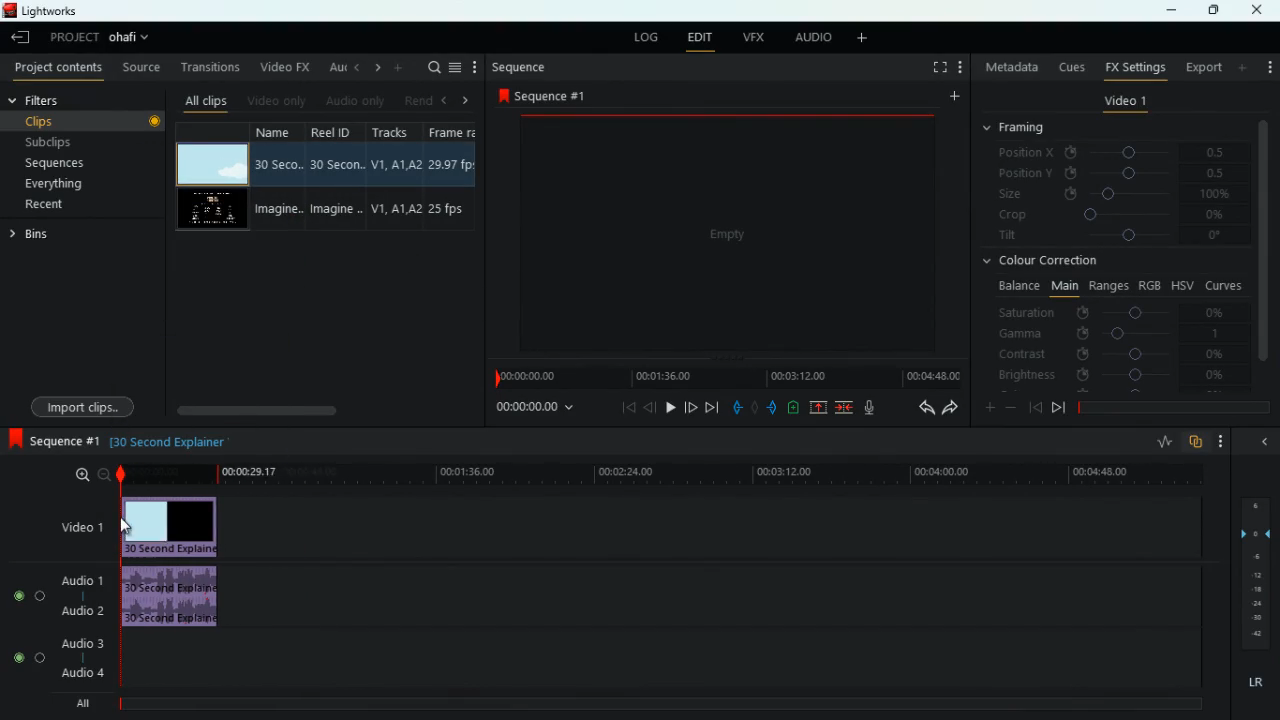 The image size is (1280, 720). Describe the element at coordinates (354, 68) in the screenshot. I see `left` at that location.